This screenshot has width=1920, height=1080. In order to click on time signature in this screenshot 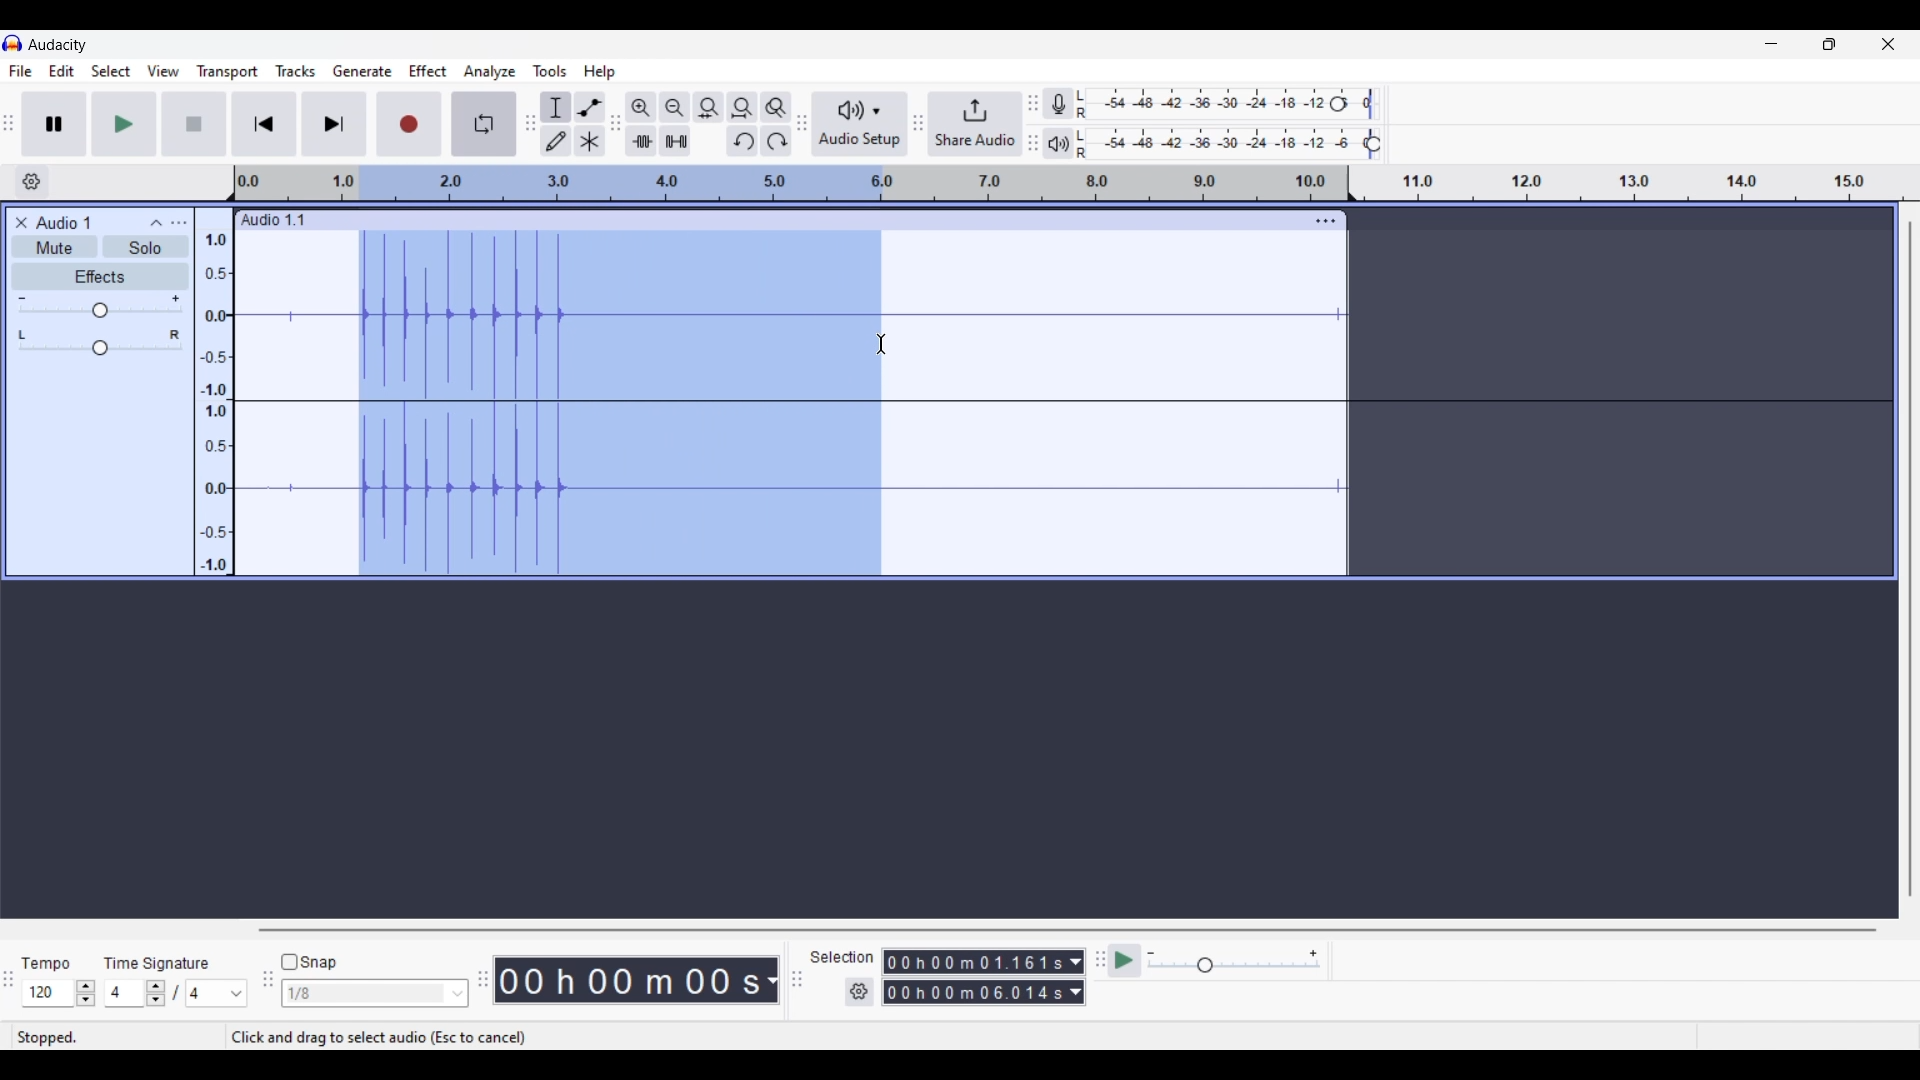, I will do `click(155, 966)`.